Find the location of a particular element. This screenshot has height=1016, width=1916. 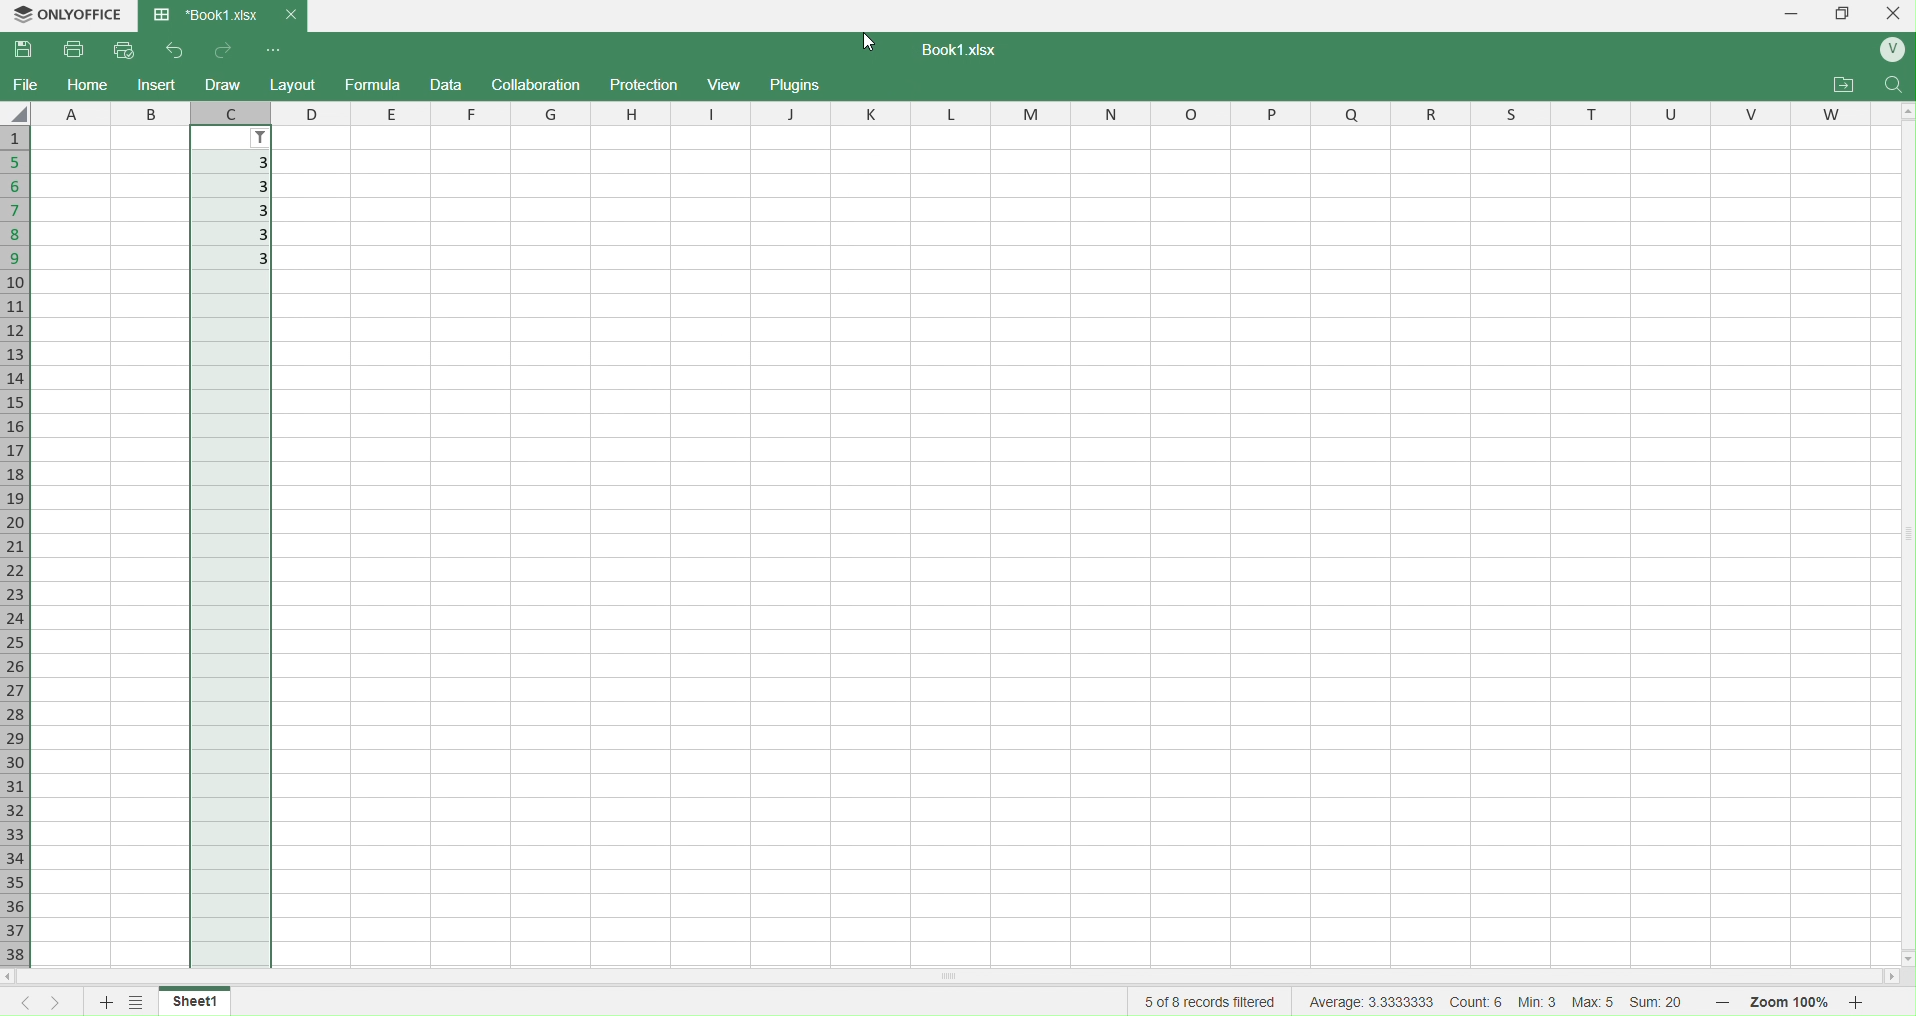

3 is located at coordinates (234, 234).